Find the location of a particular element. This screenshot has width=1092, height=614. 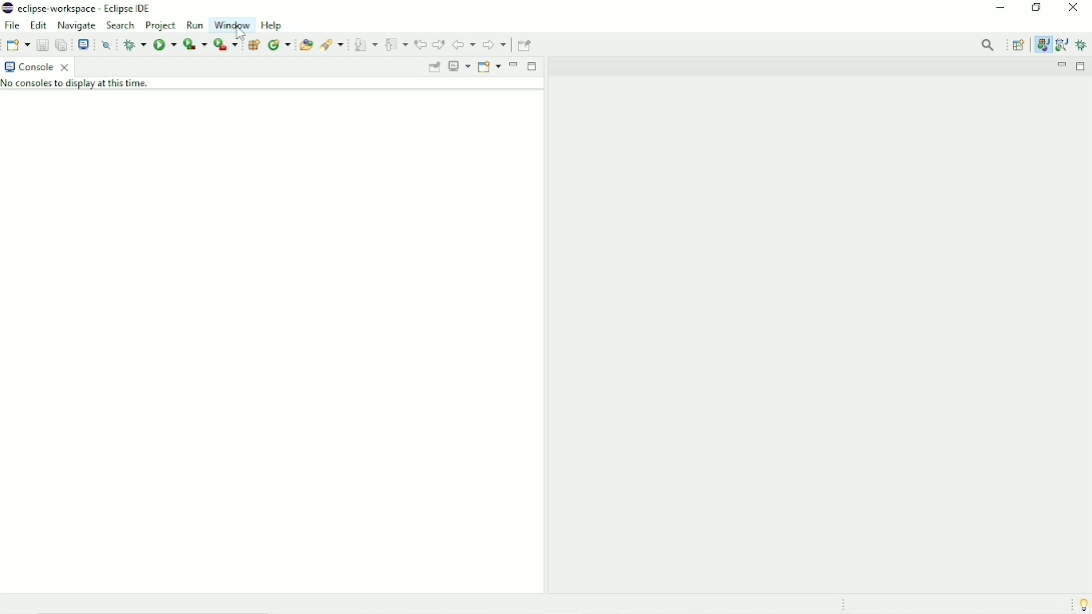

Next edit location is located at coordinates (438, 44).